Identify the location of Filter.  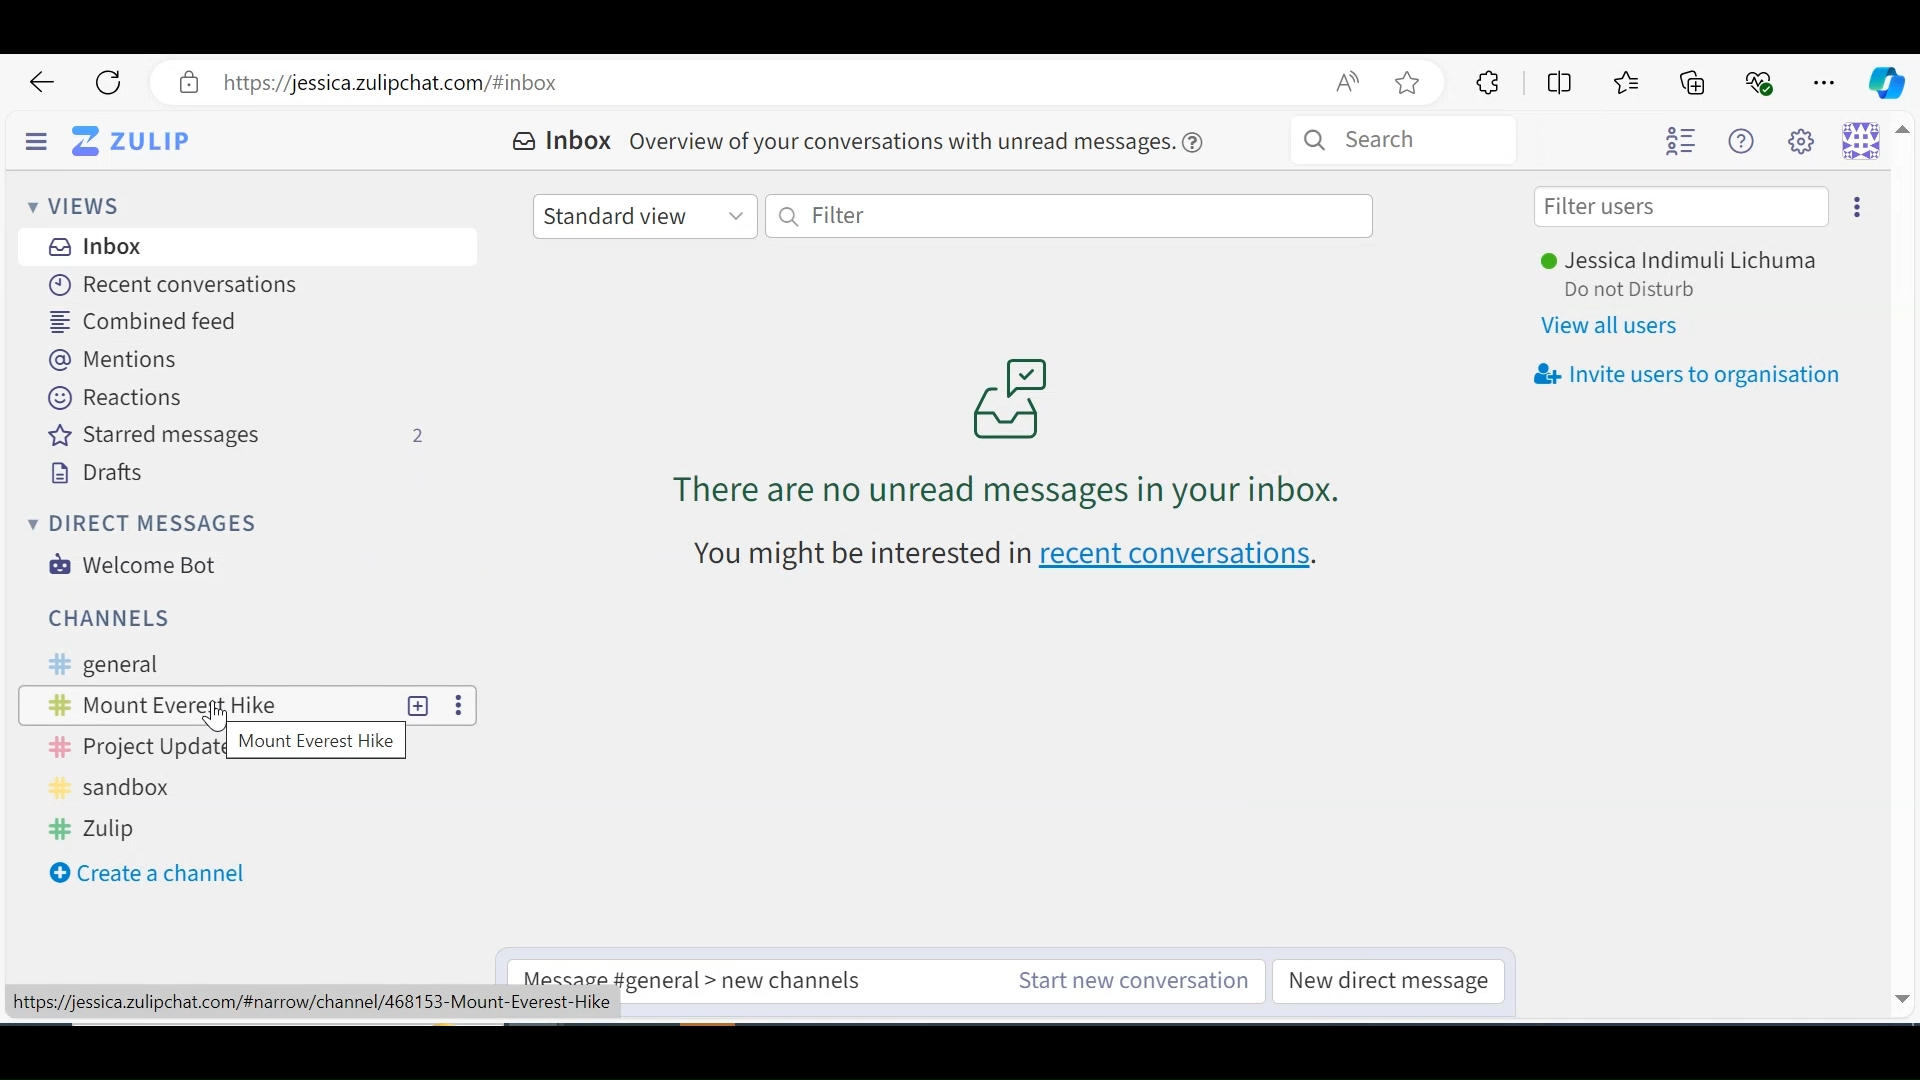
(1072, 218).